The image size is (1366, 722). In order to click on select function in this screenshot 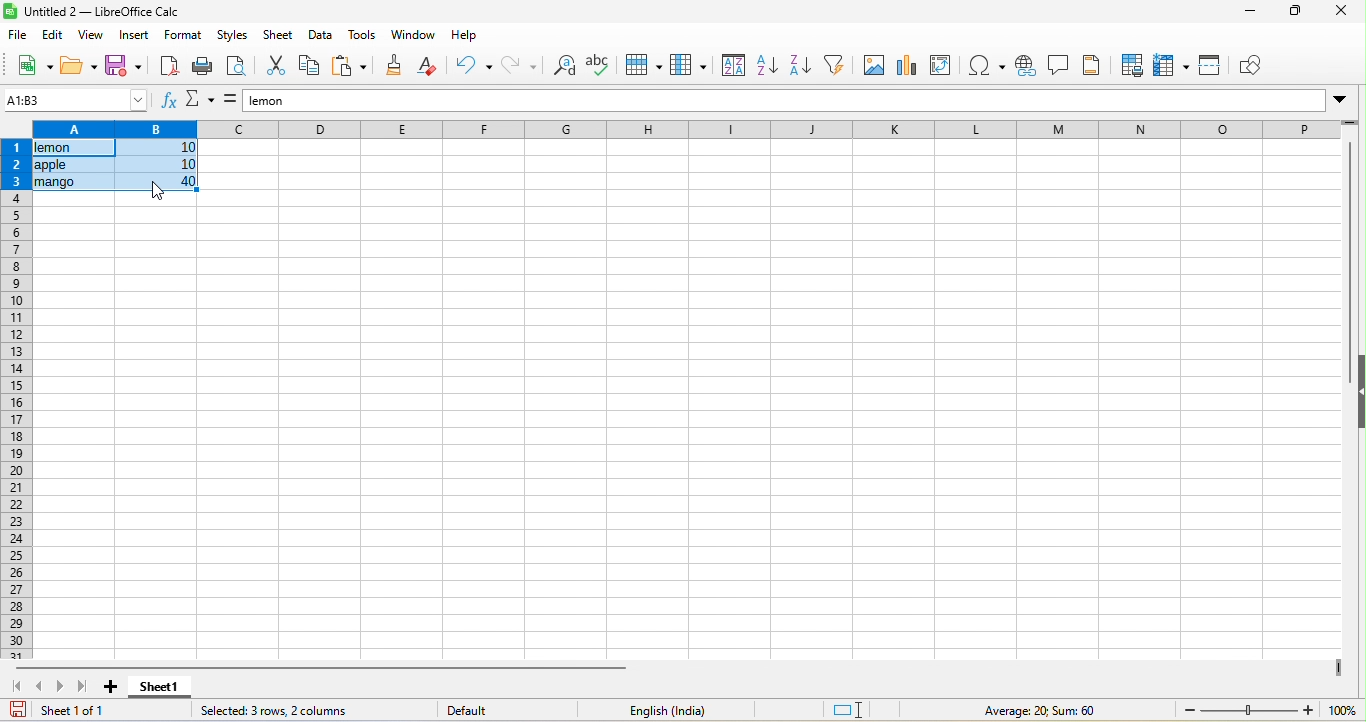, I will do `click(199, 102)`.